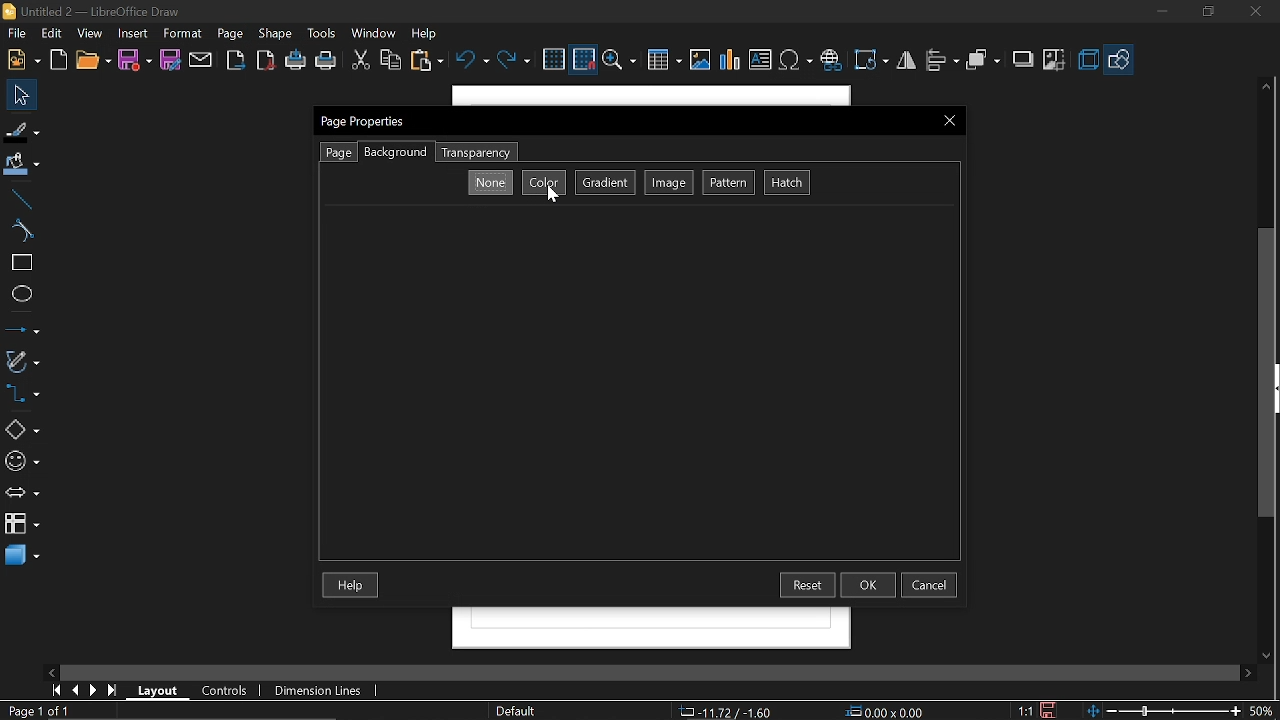 This screenshot has width=1280, height=720. I want to click on Copy, so click(392, 62).